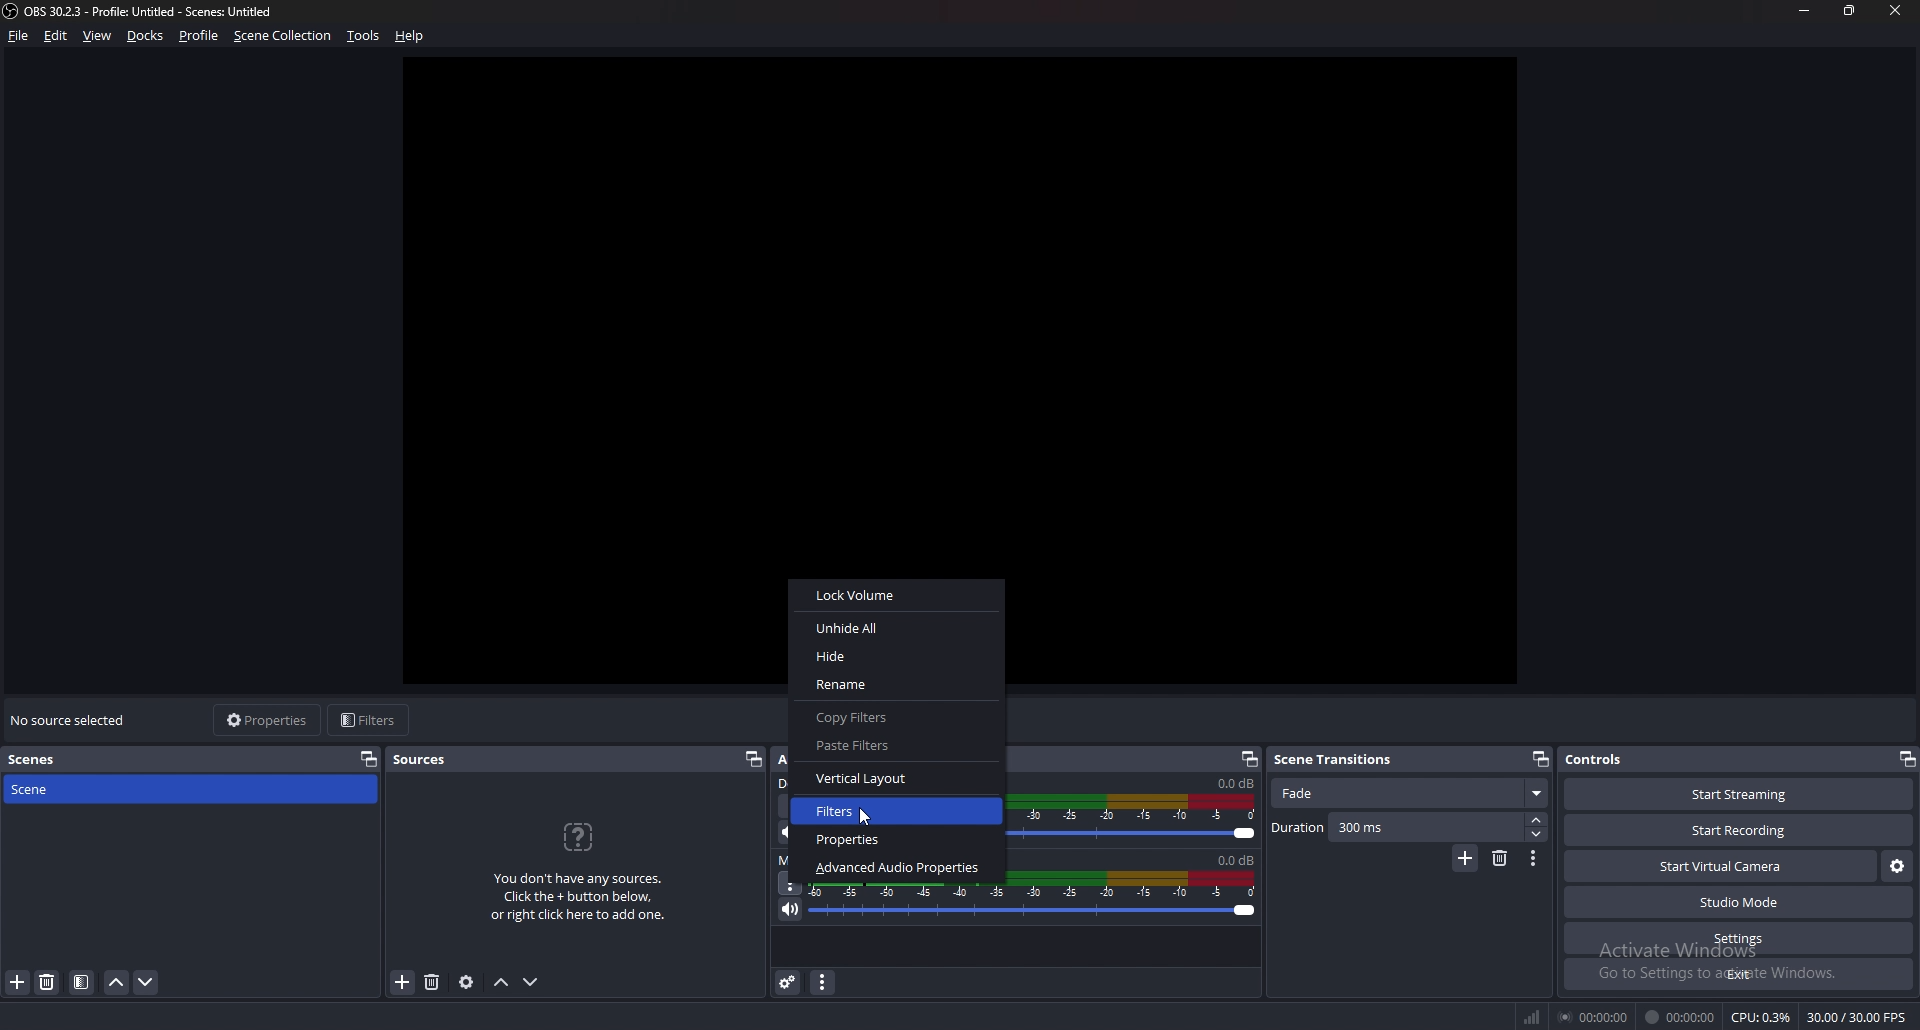 The width and height of the screenshot is (1920, 1030). Describe the element at coordinates (1236, 860) in the screenshot. I see `volume` at that location.